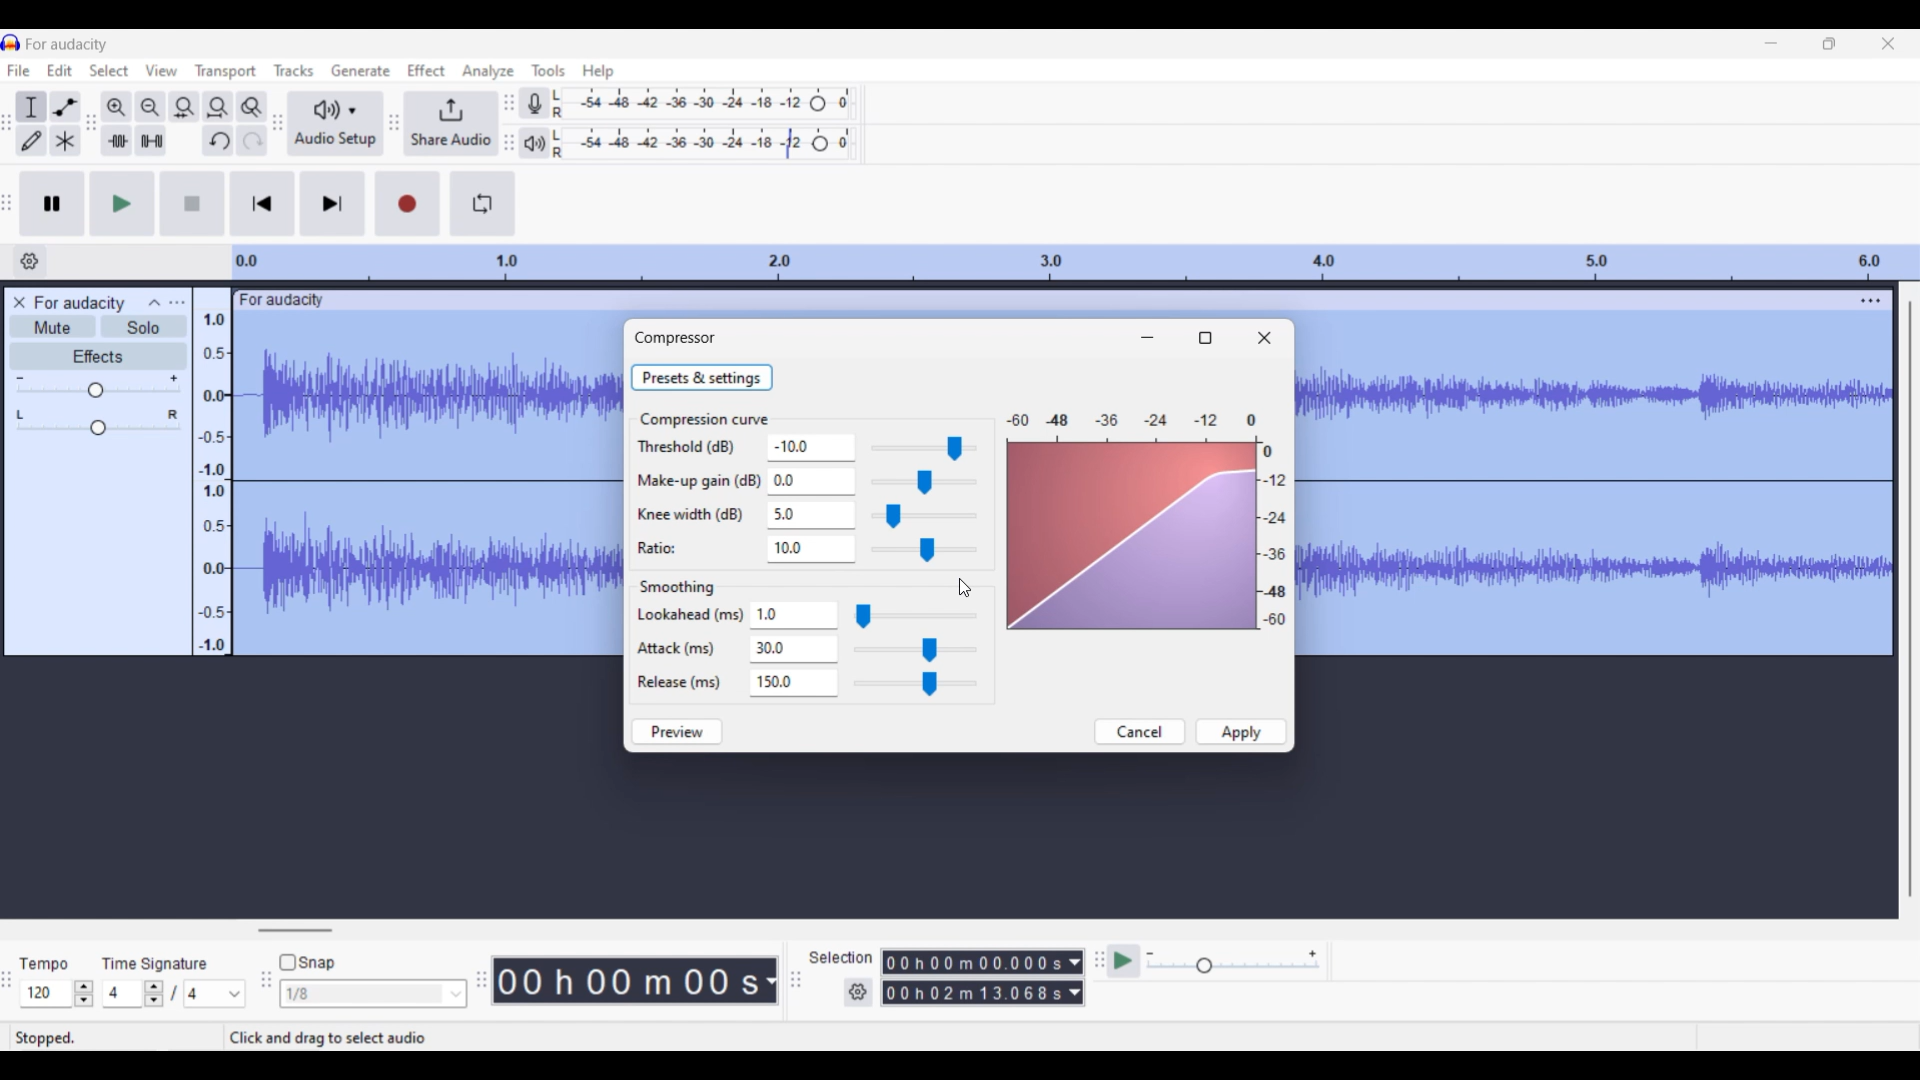 This screenshot has width=1920, height=1080. Describe the element at coordinates (117, 141) in the screenshot. I see `Trim audio outside selection` at that location.